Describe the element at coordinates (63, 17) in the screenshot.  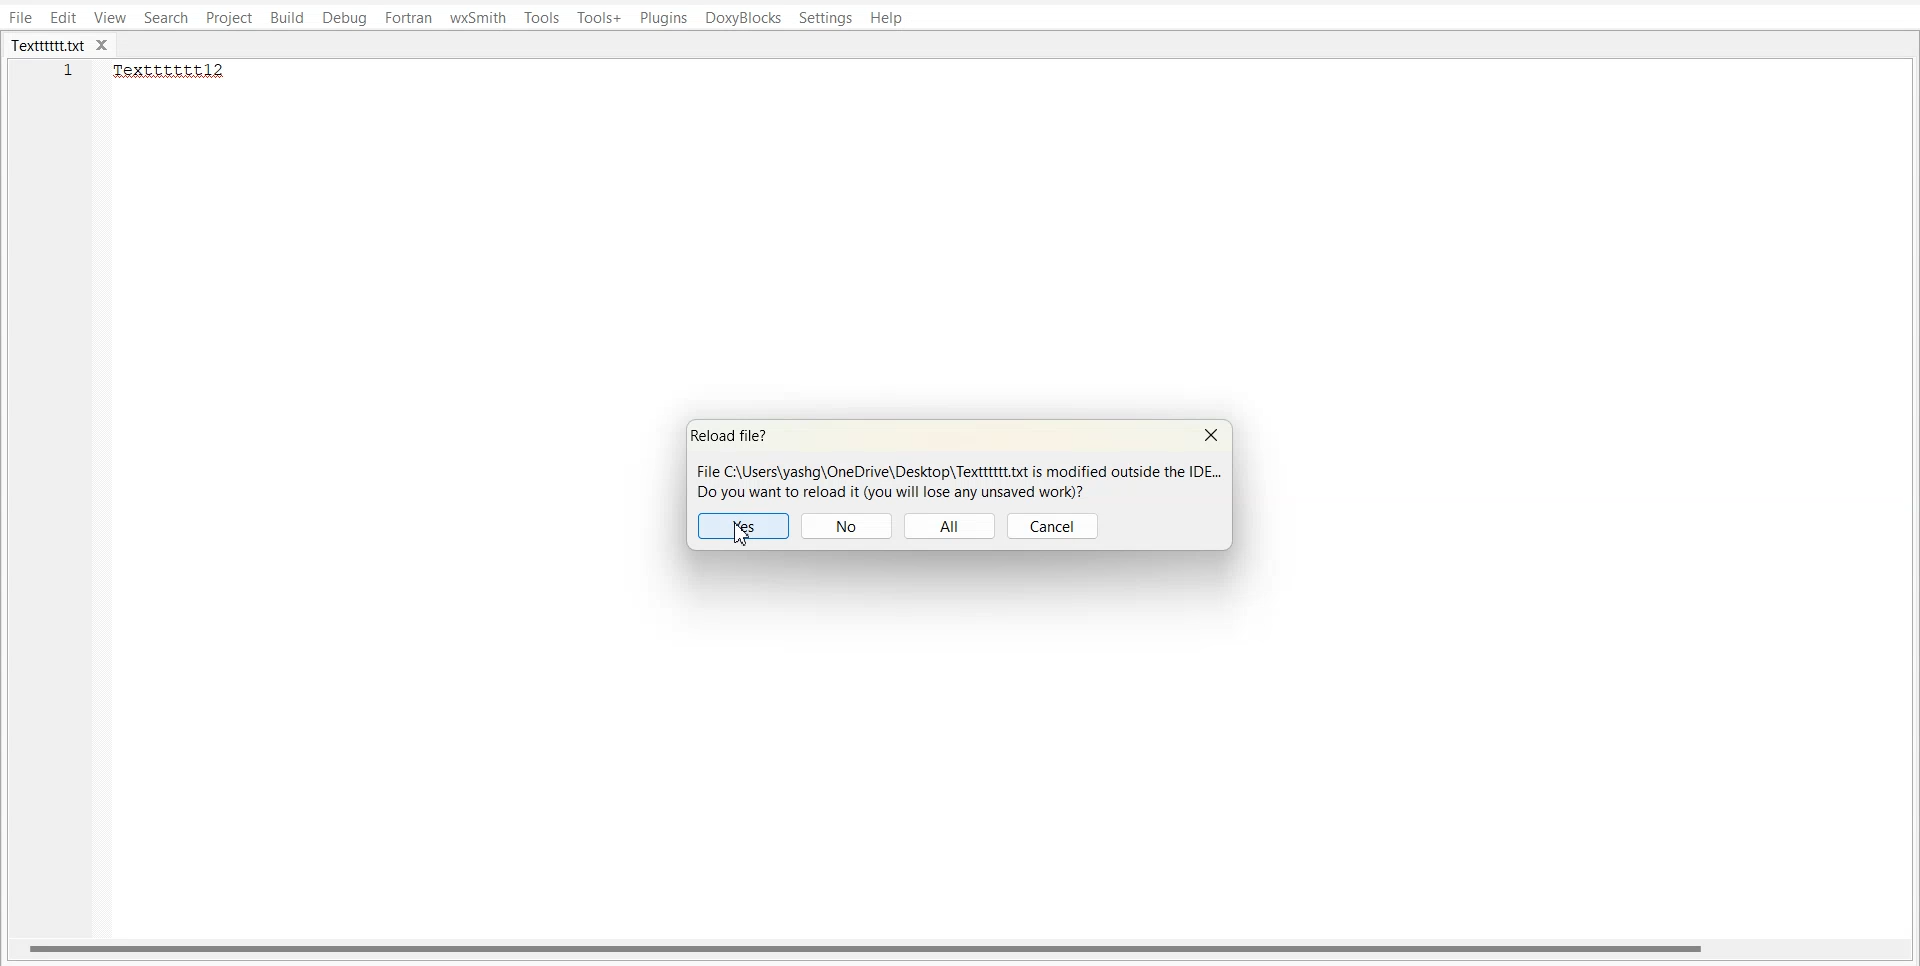
I see `Edit` at that location.